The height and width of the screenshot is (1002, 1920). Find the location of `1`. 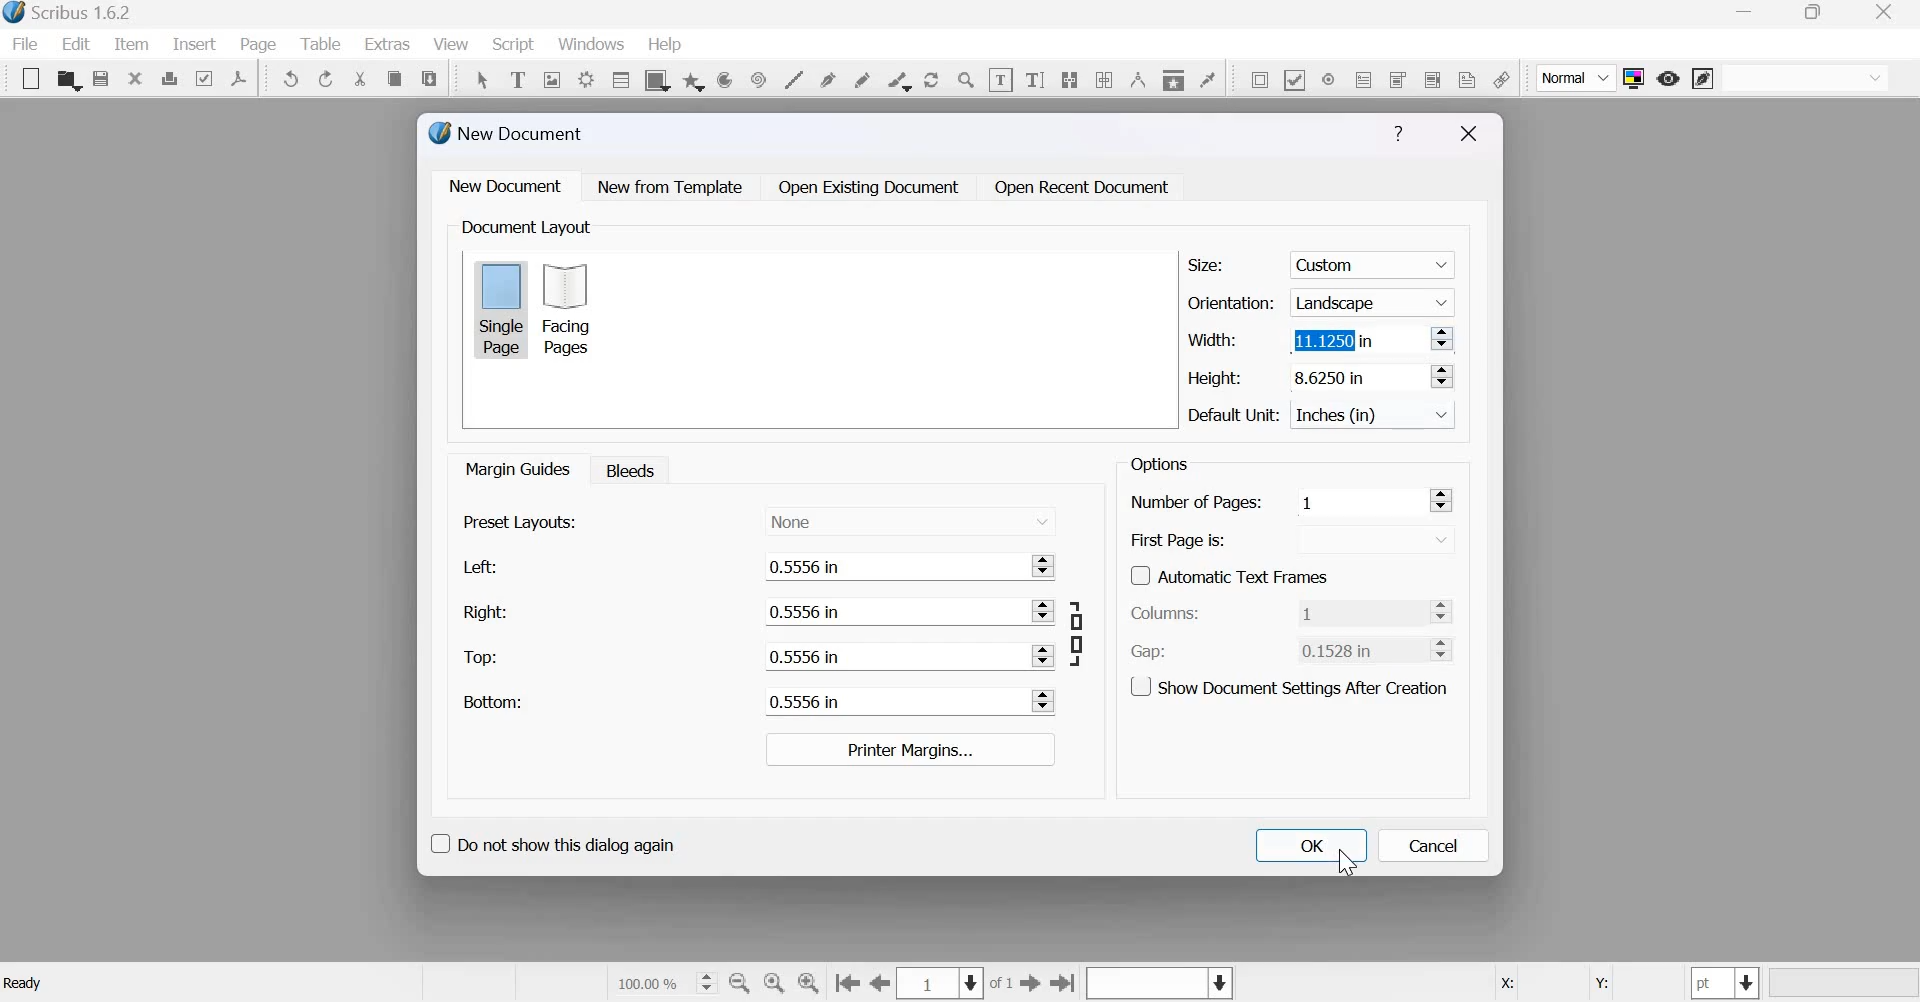

1 is located at coordinates (1360, 501).